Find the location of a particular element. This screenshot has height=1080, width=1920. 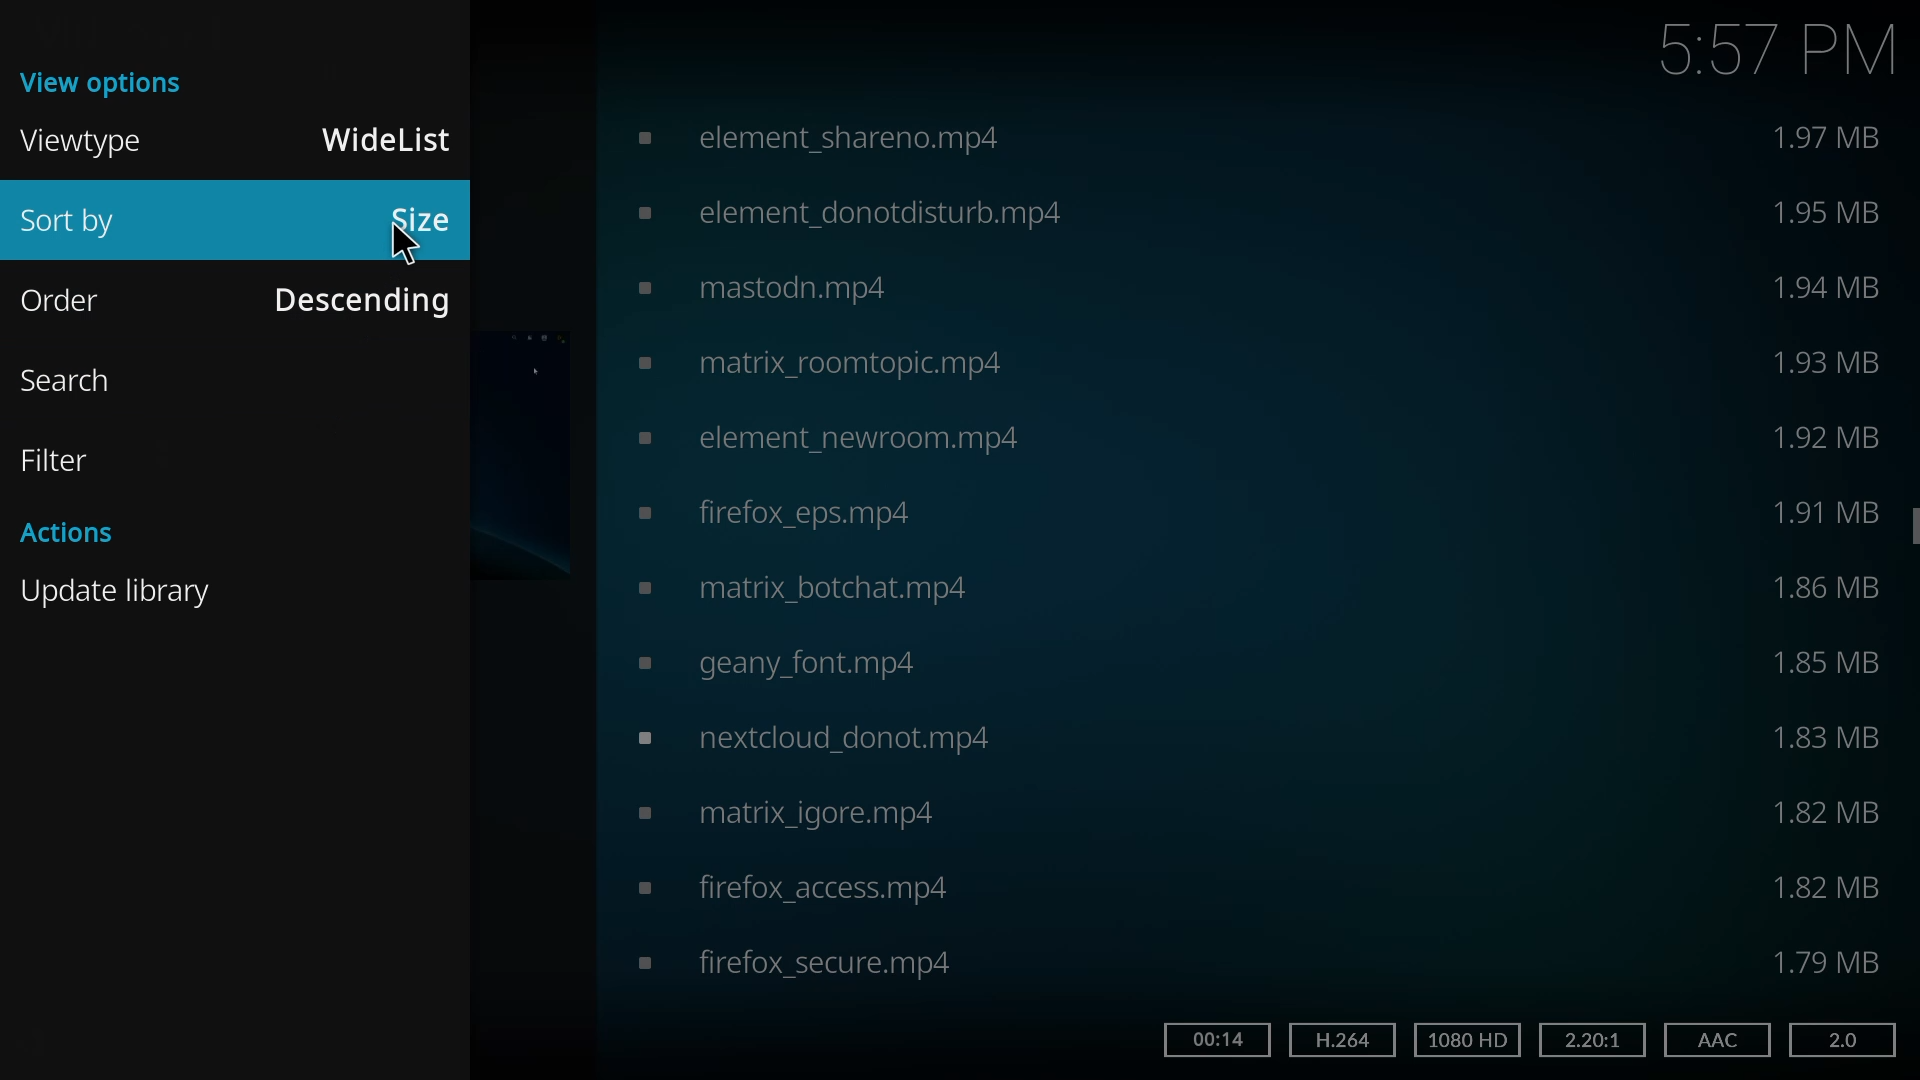

hd is located at coordinates (1470, 1040).